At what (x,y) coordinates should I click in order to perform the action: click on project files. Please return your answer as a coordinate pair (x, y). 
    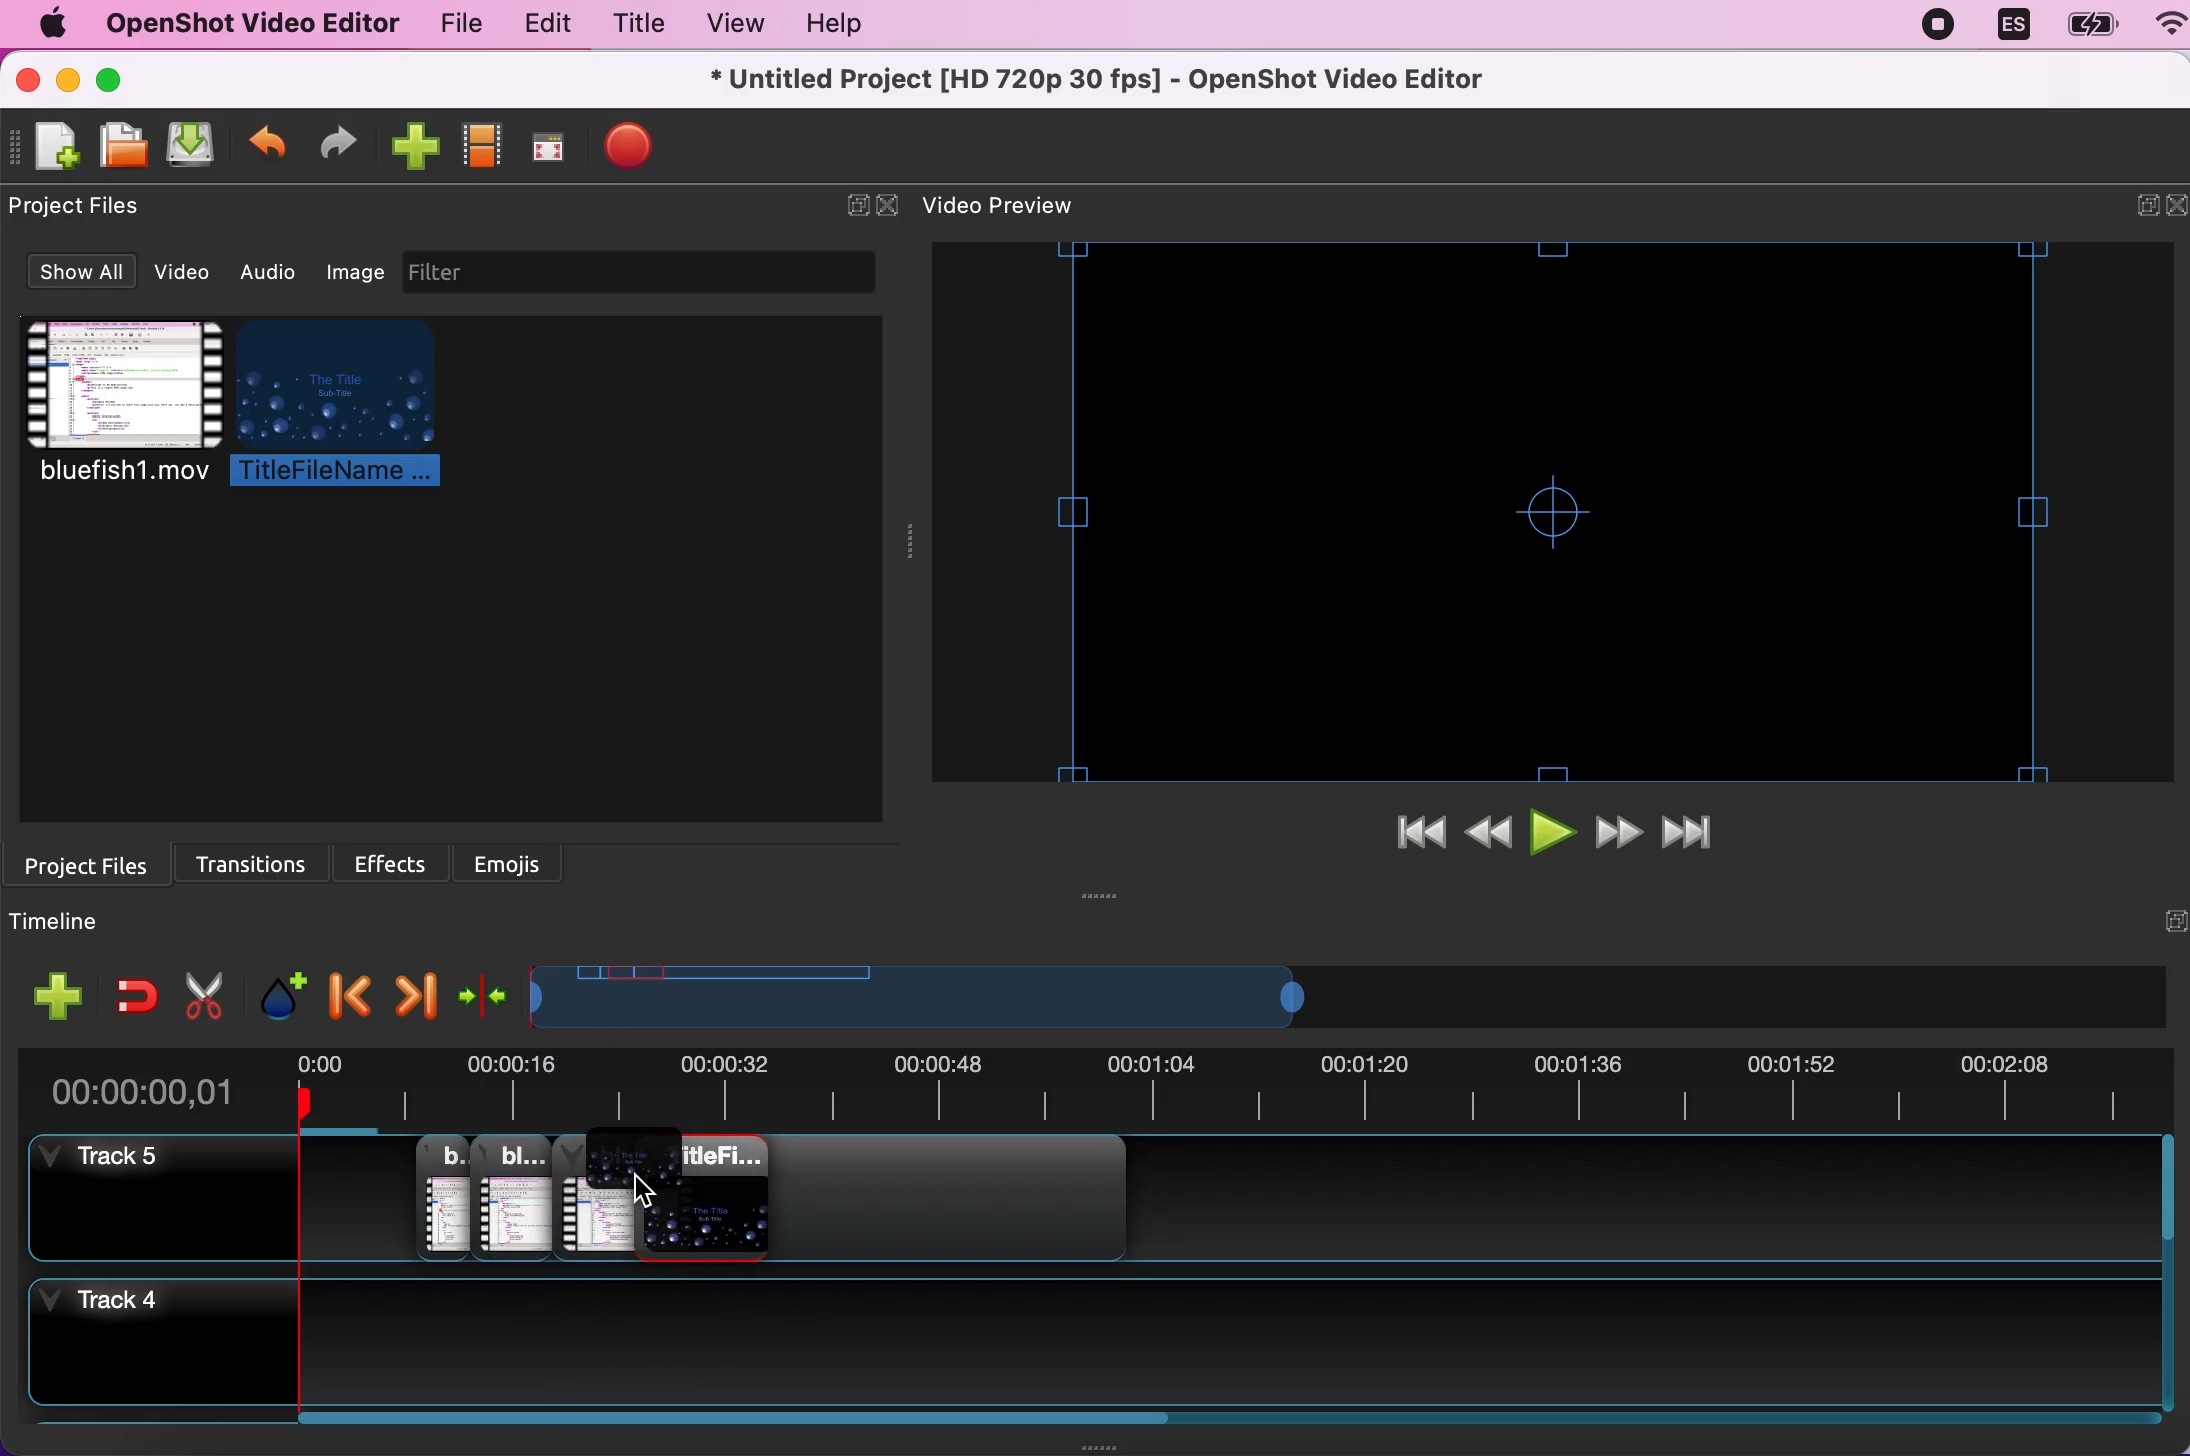
    Looking at the image, I should click on (94, 863).